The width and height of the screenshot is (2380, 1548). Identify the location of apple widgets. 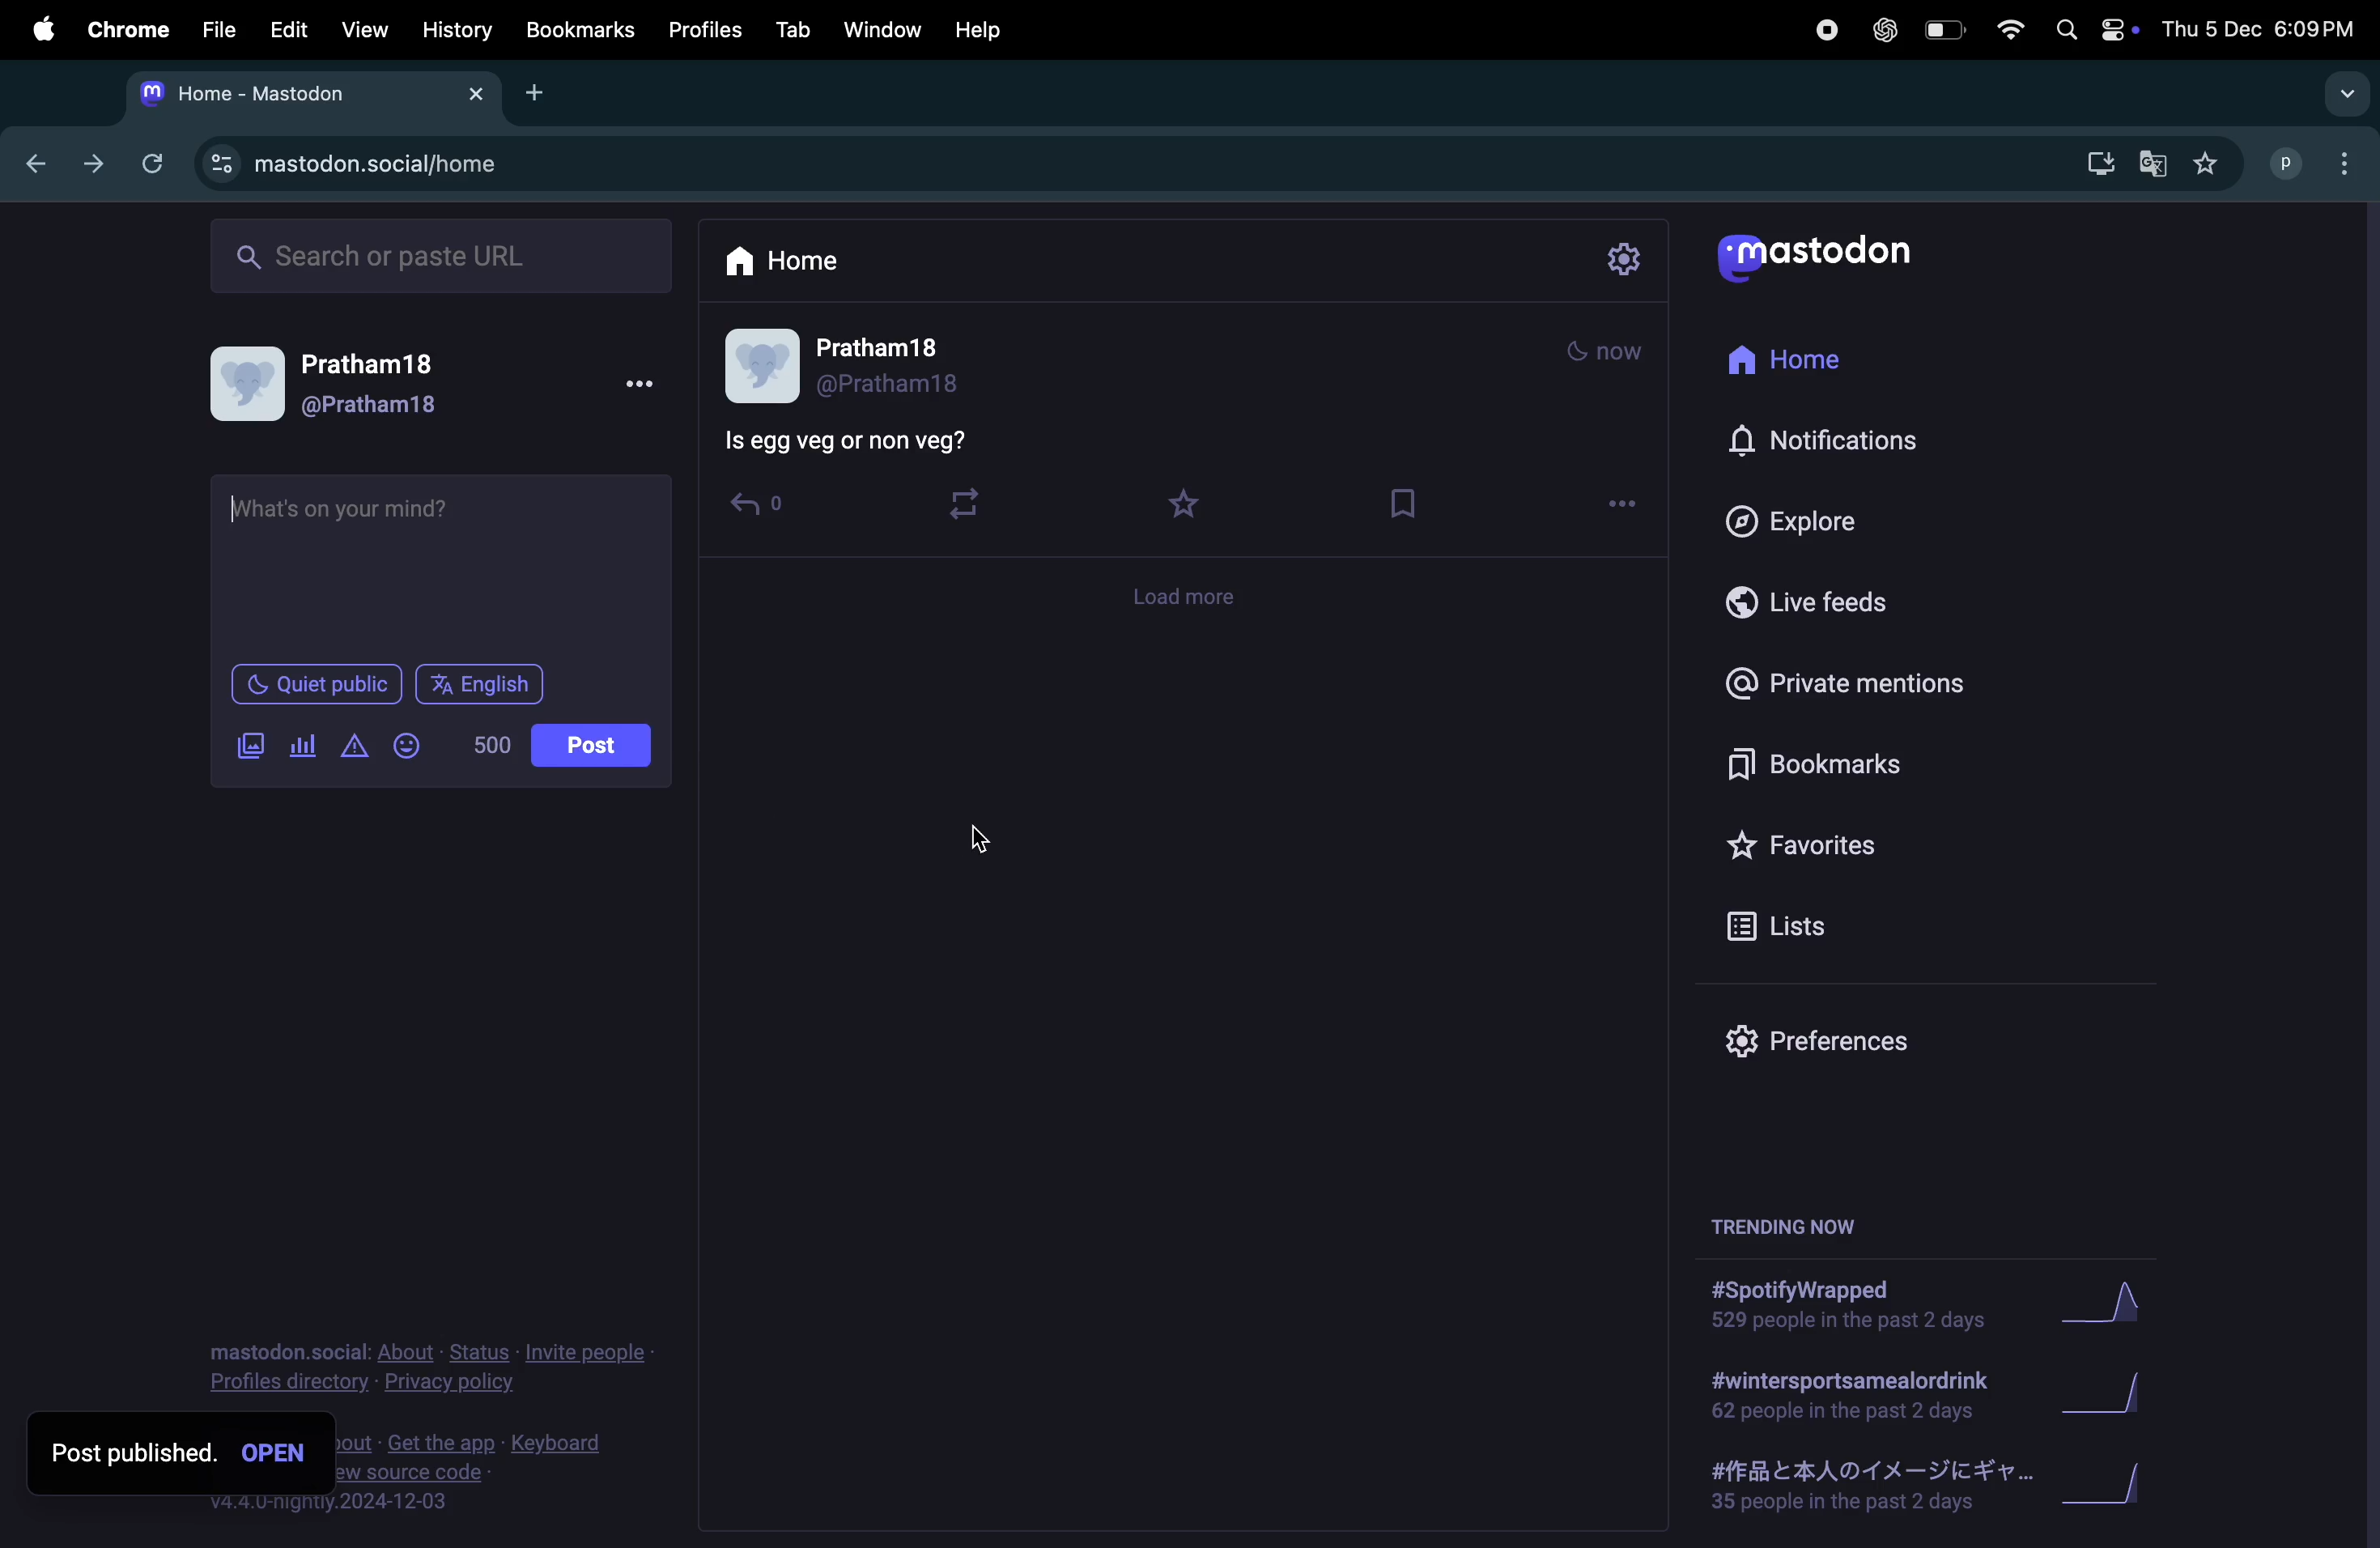
(2093, 29).